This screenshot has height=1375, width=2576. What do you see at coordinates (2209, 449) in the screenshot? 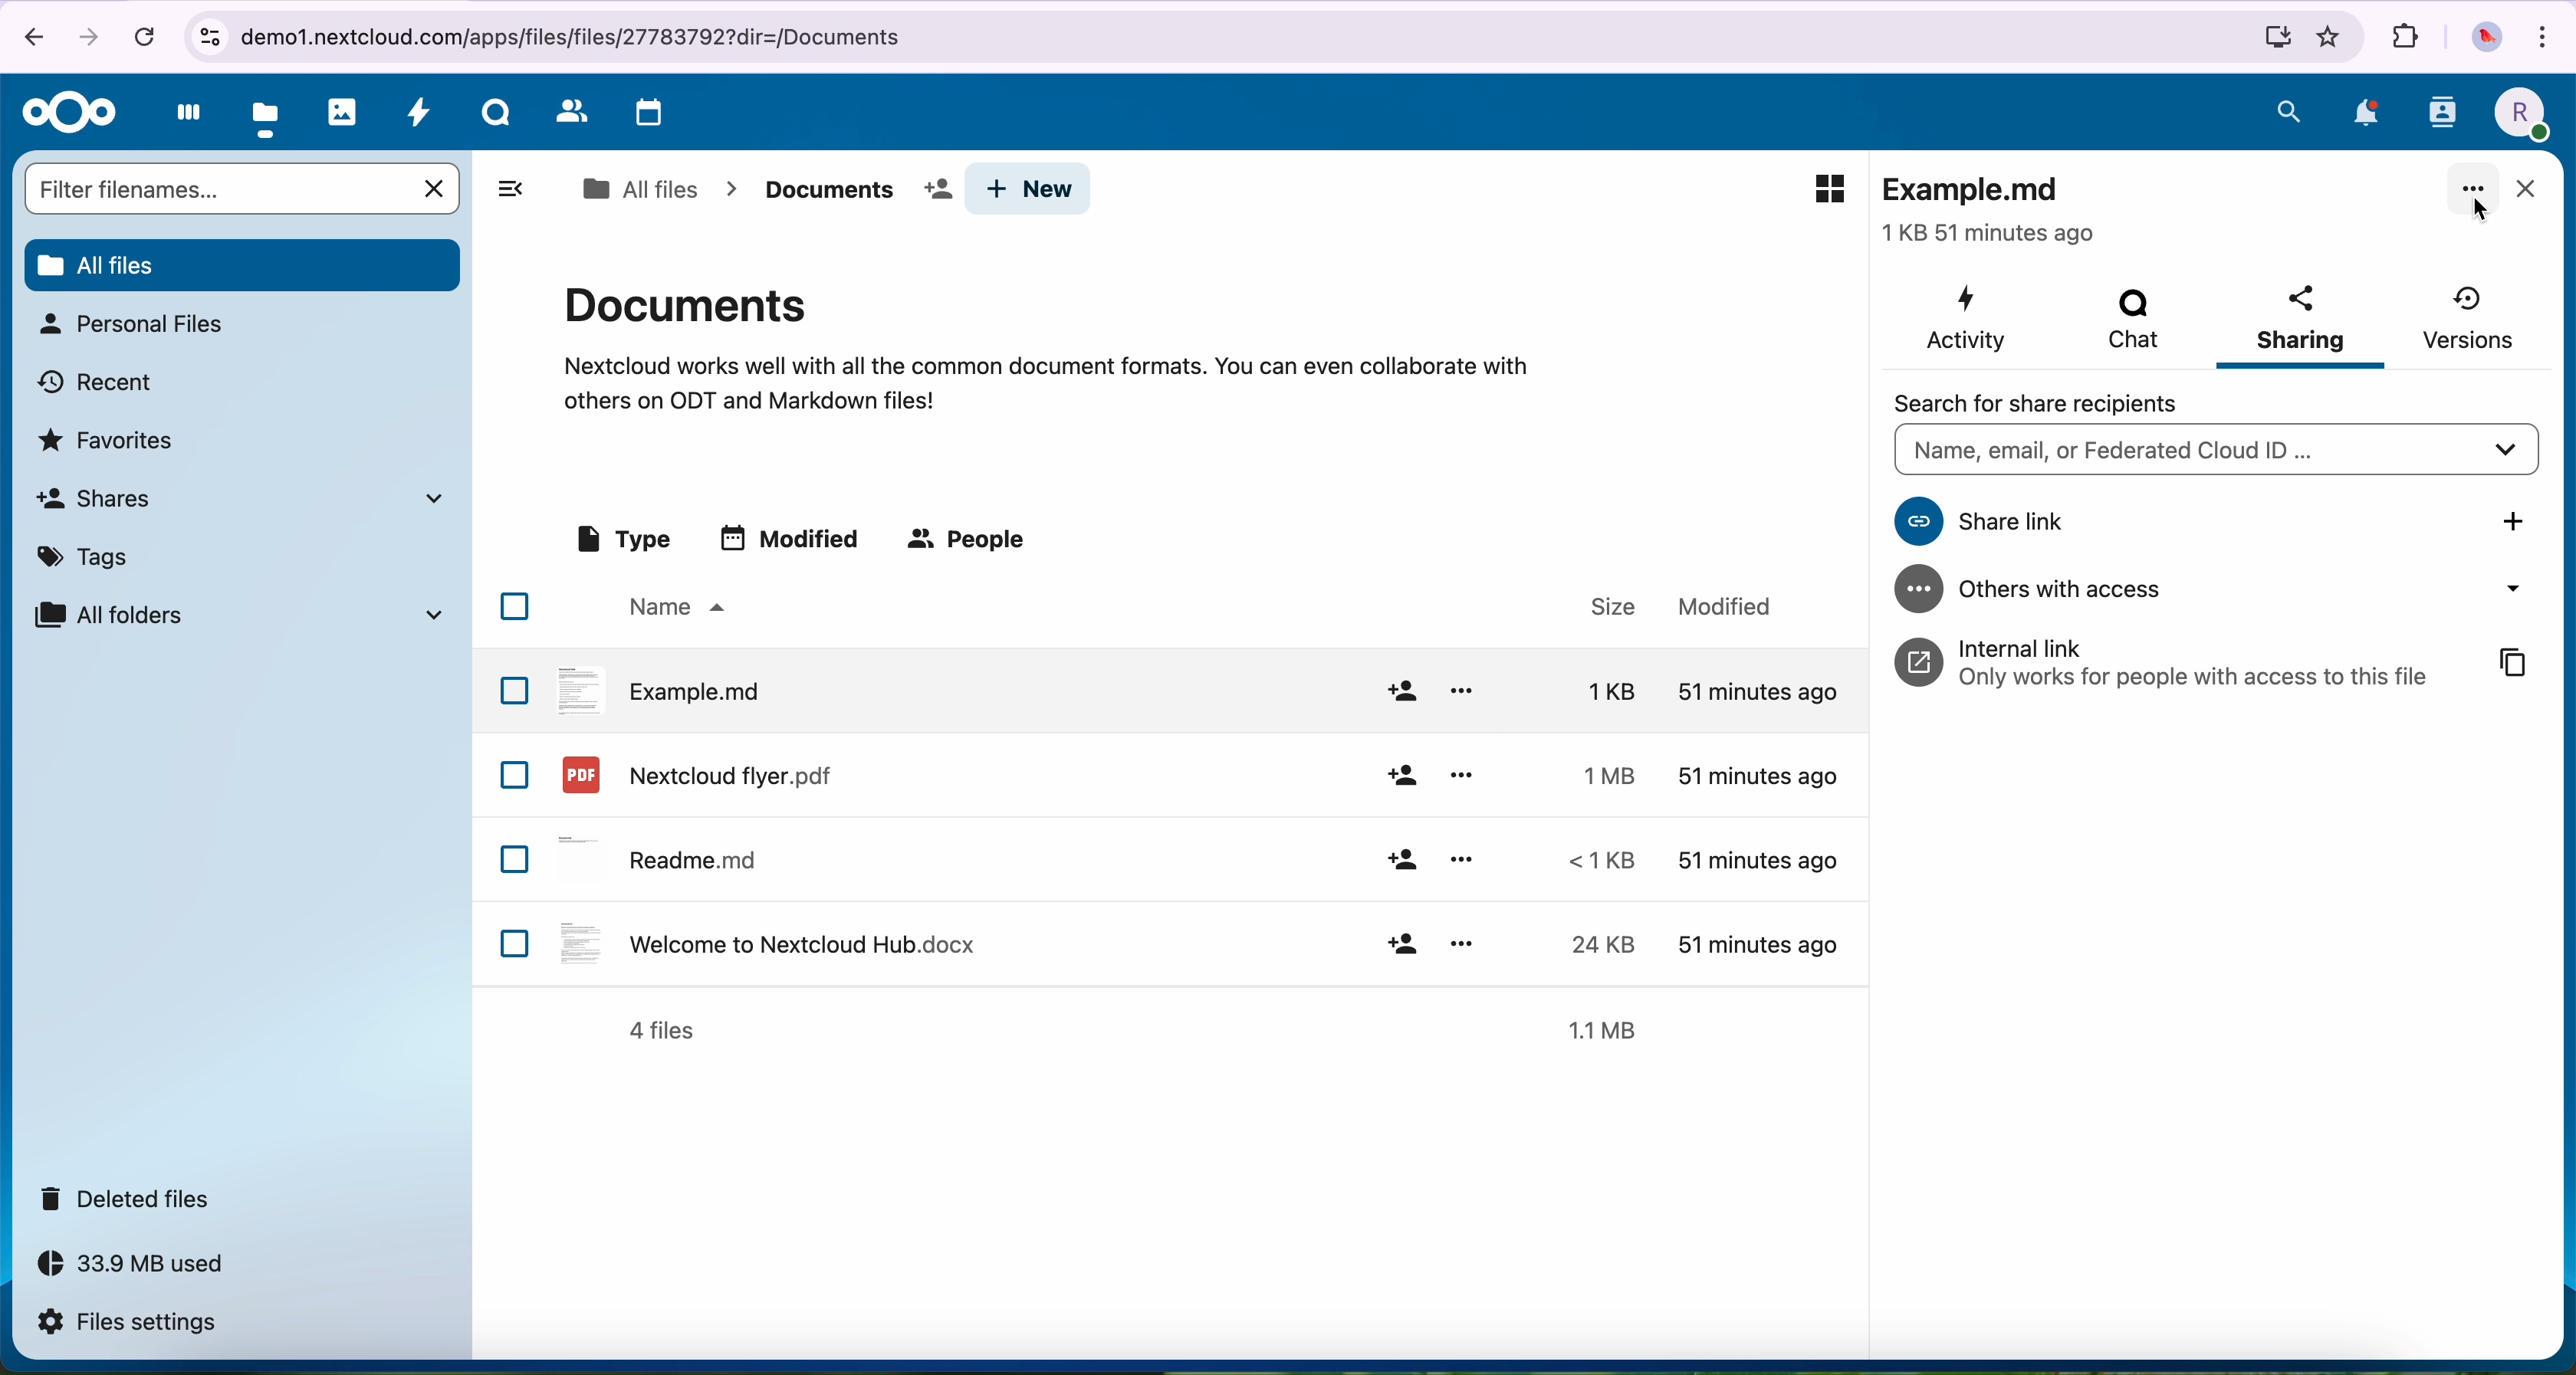
I see `search bar` at bounding box center [2209, 449].